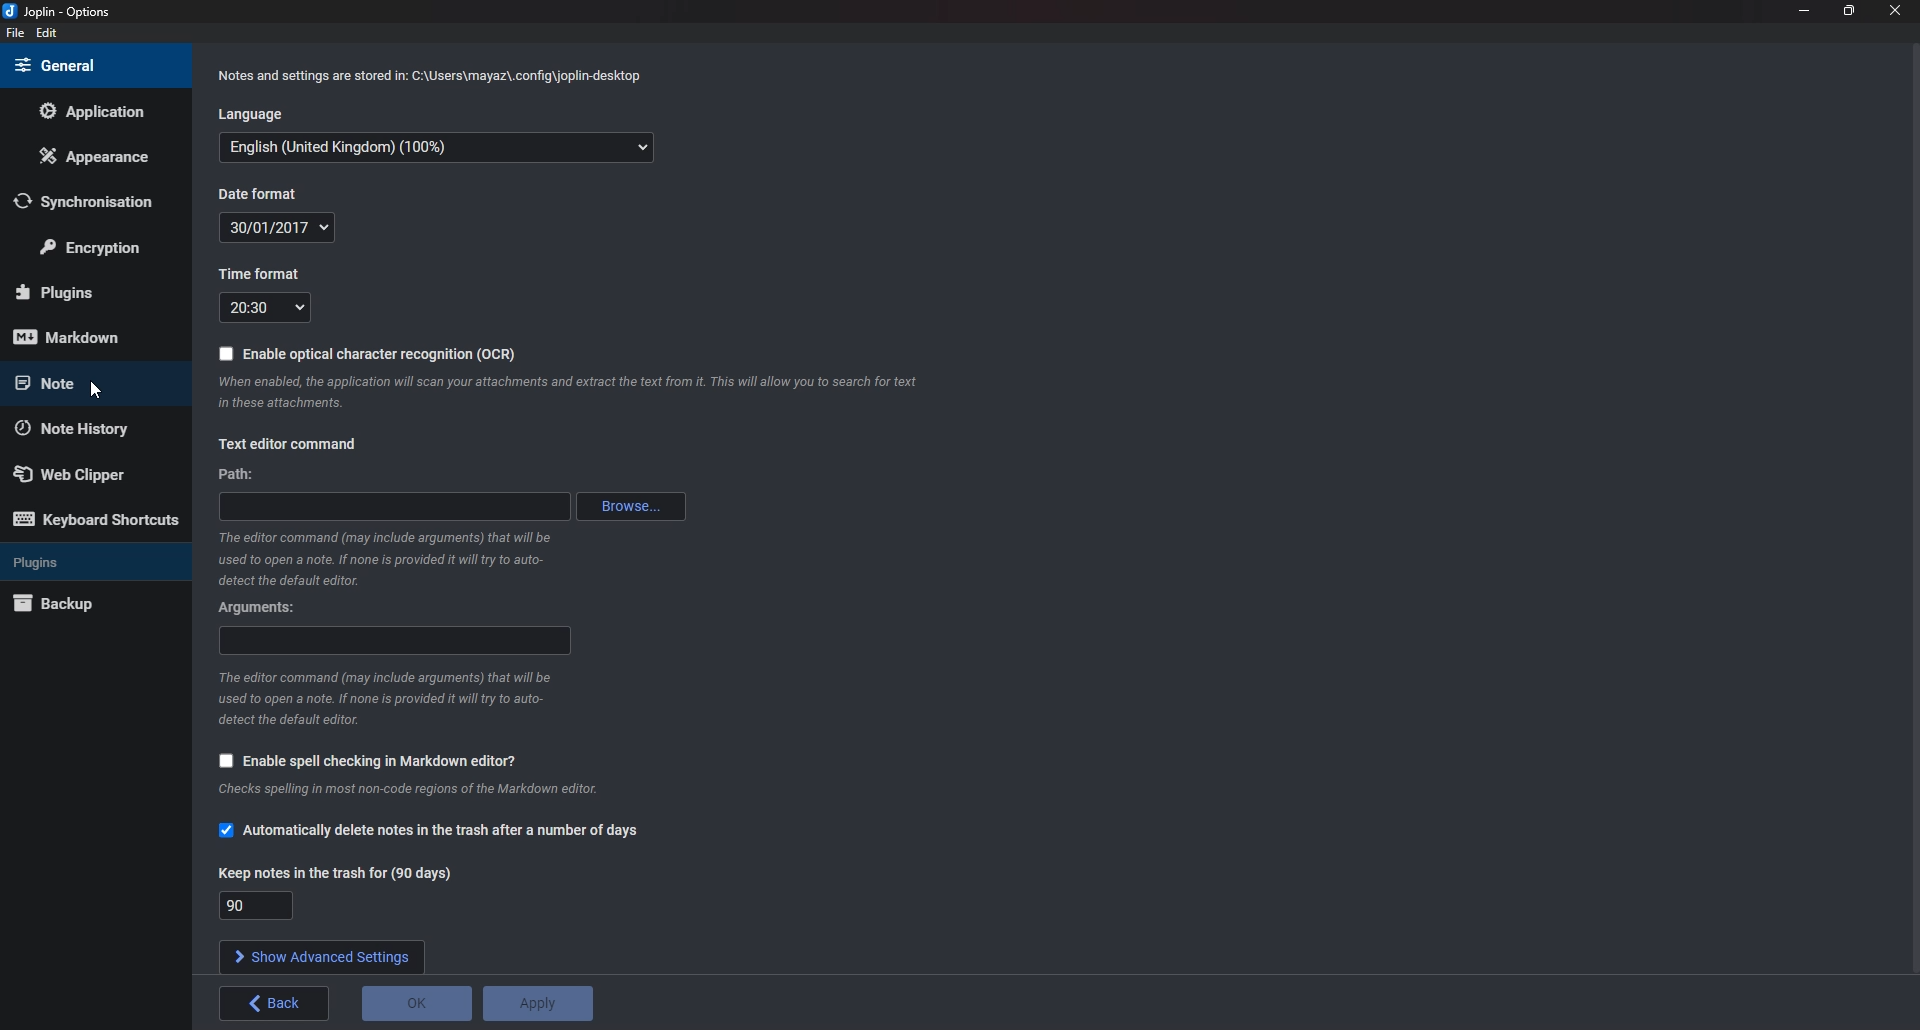 Image resolution: width=1920 pixels, height=1030 pixels. Describe the element at coordinates (225, 829) in the screenshot. I see `checkbox` at that location.